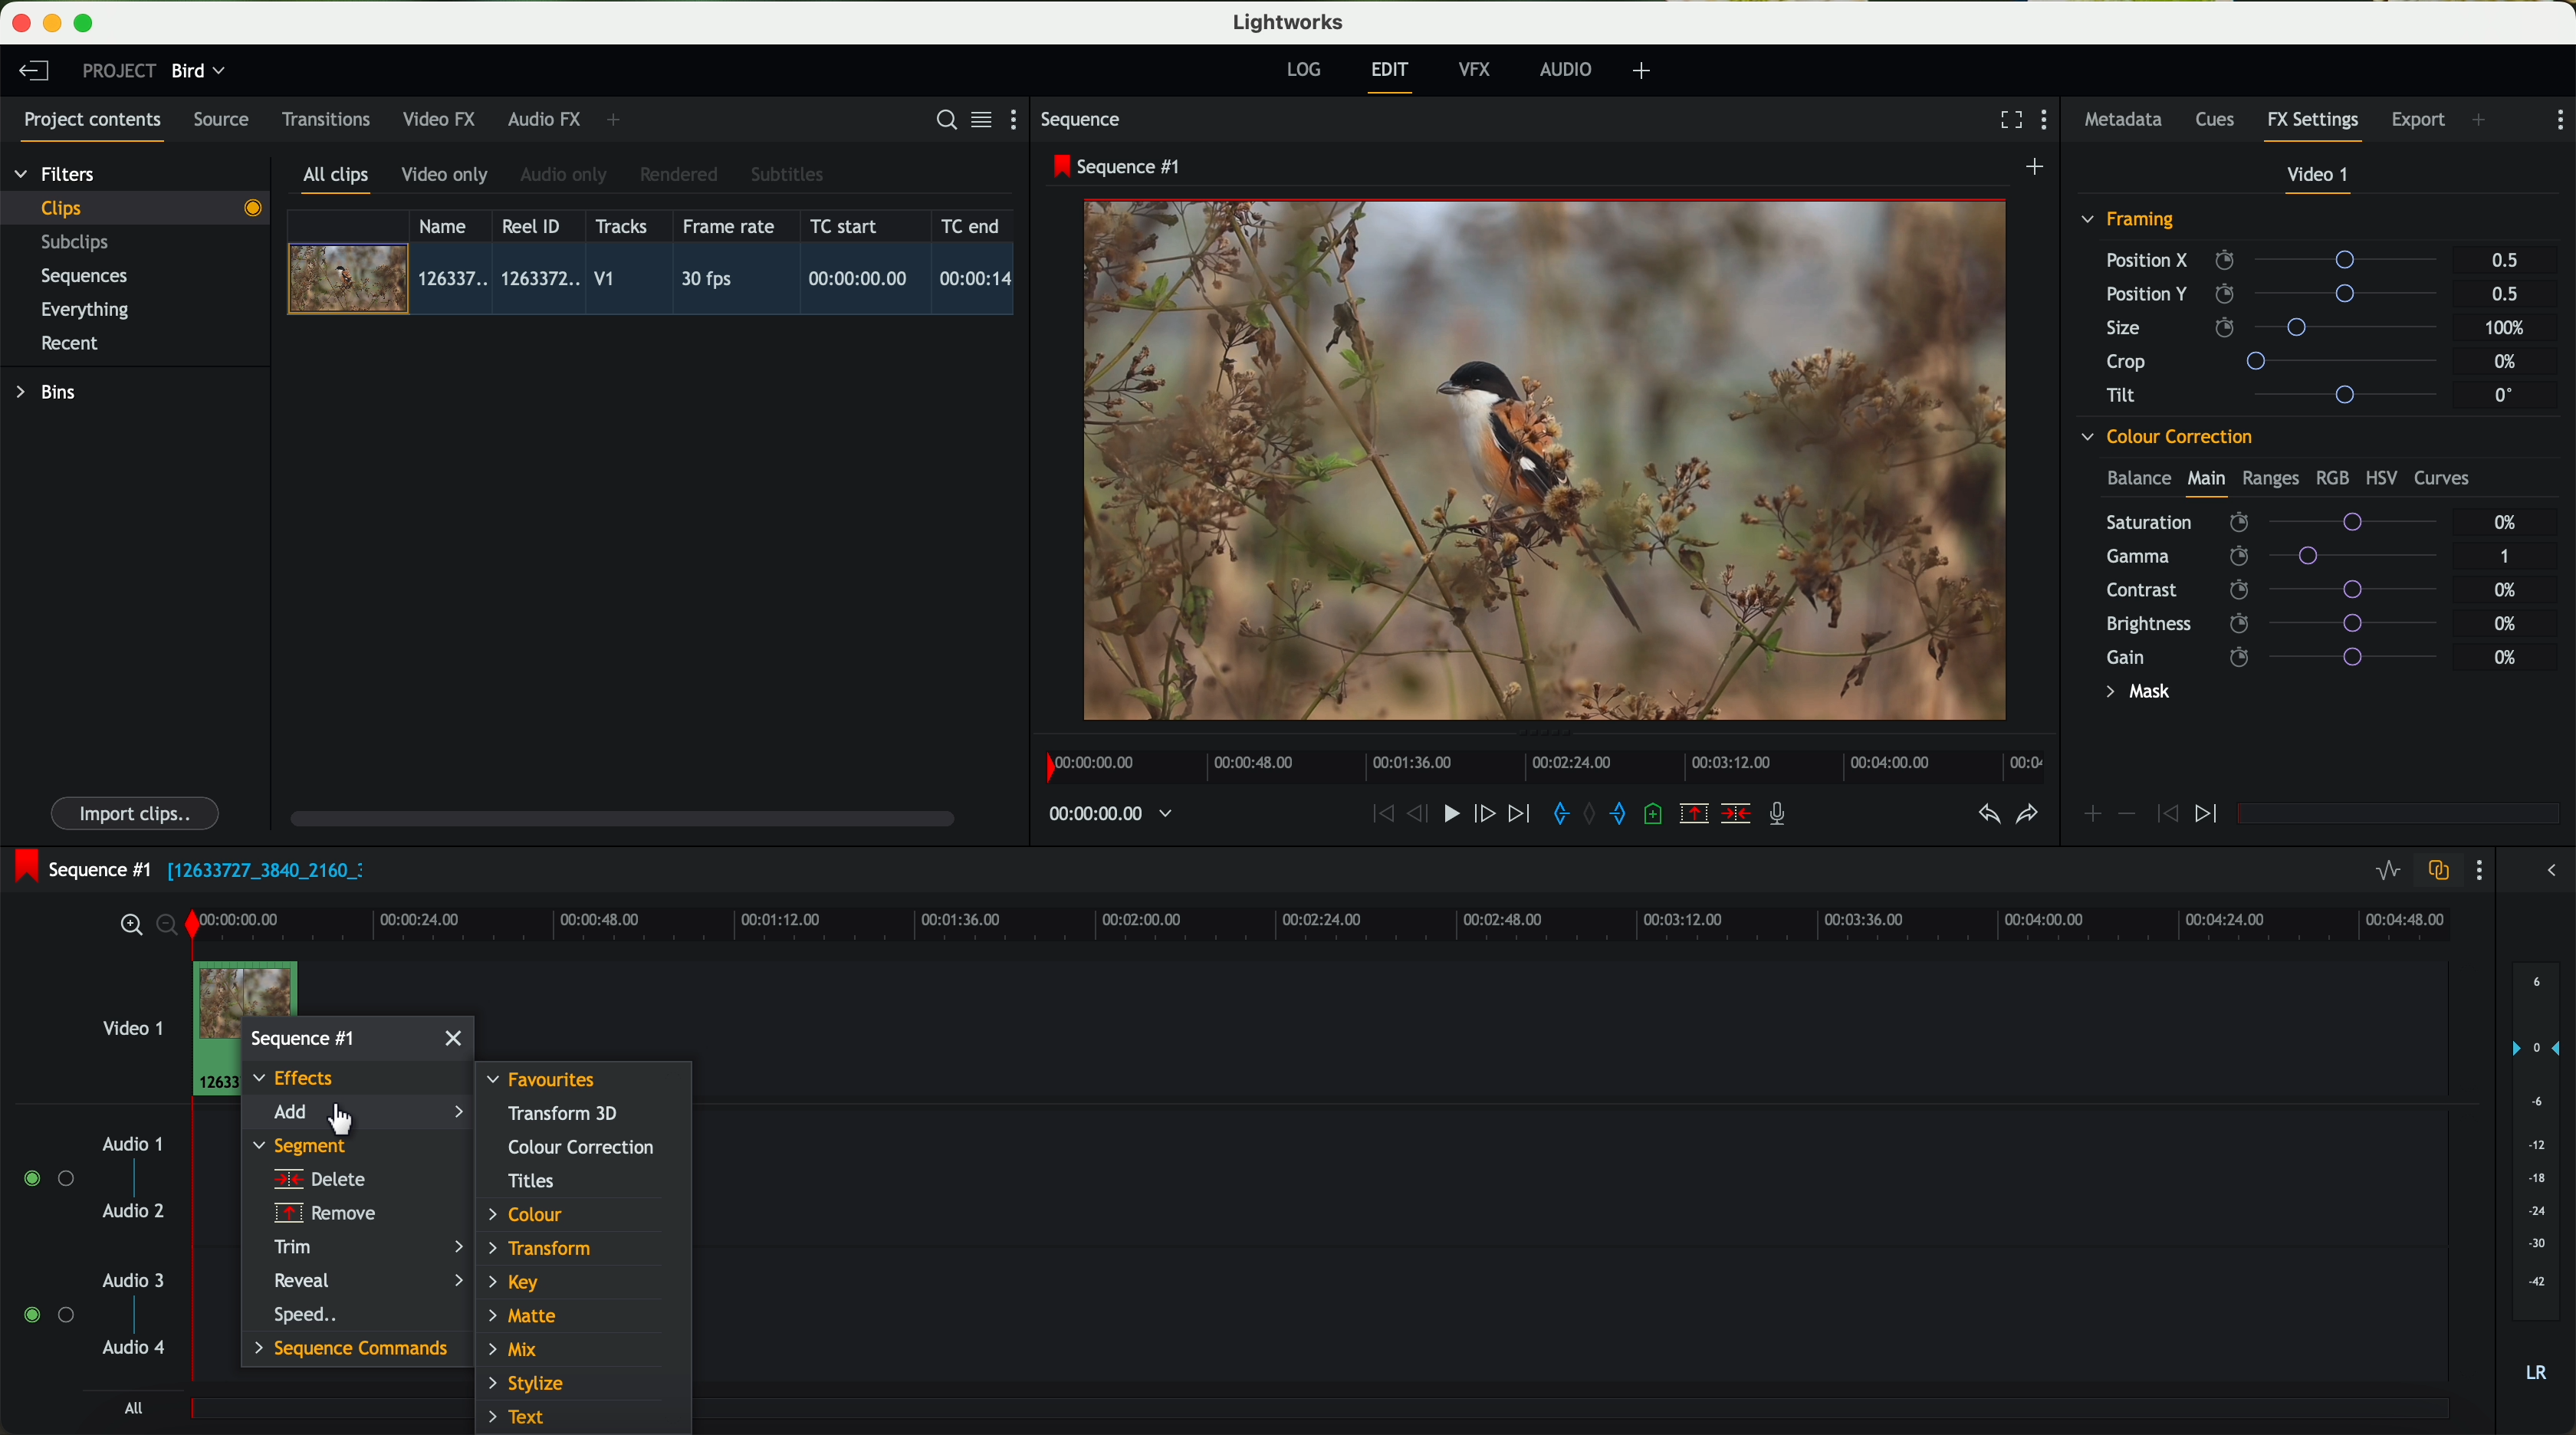 This screenshot has height=1435, width=2576. Describe the element at coordinates (1736, 814) in the screenshot. I see `delete/cut` at that location.